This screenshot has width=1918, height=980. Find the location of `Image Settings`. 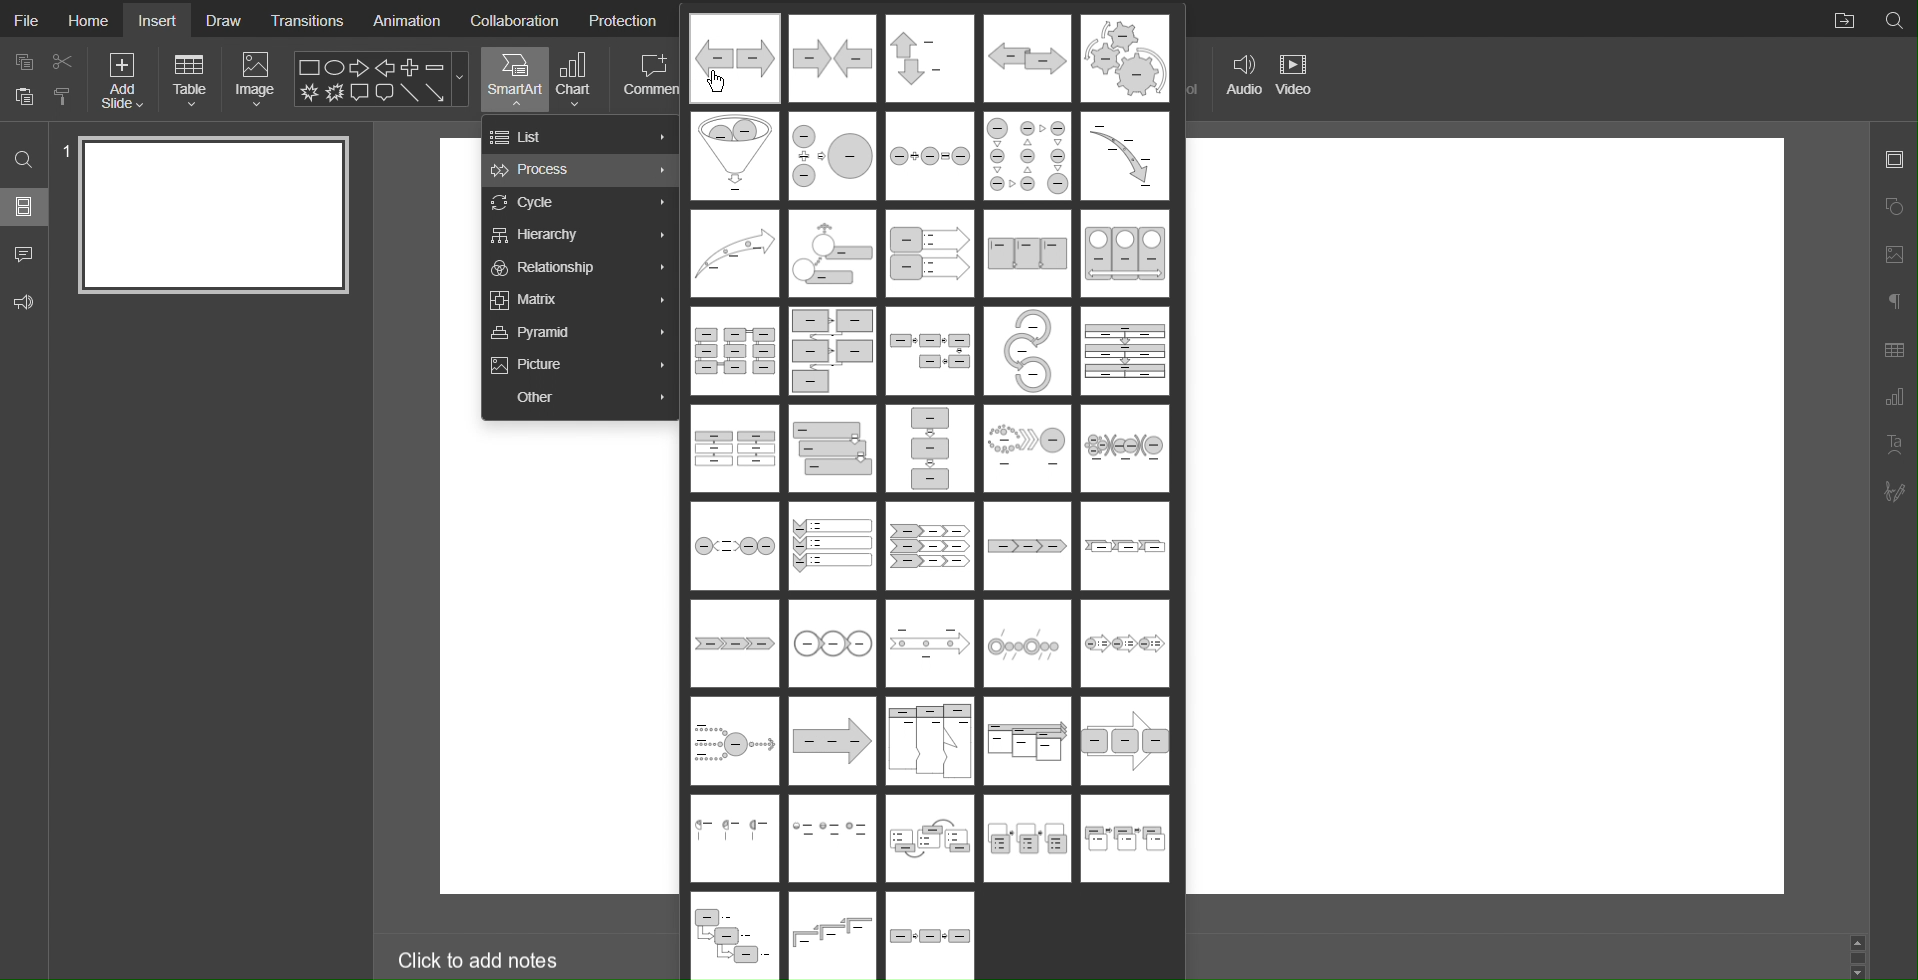

Image Settings is located at coordinates (1893, 256).